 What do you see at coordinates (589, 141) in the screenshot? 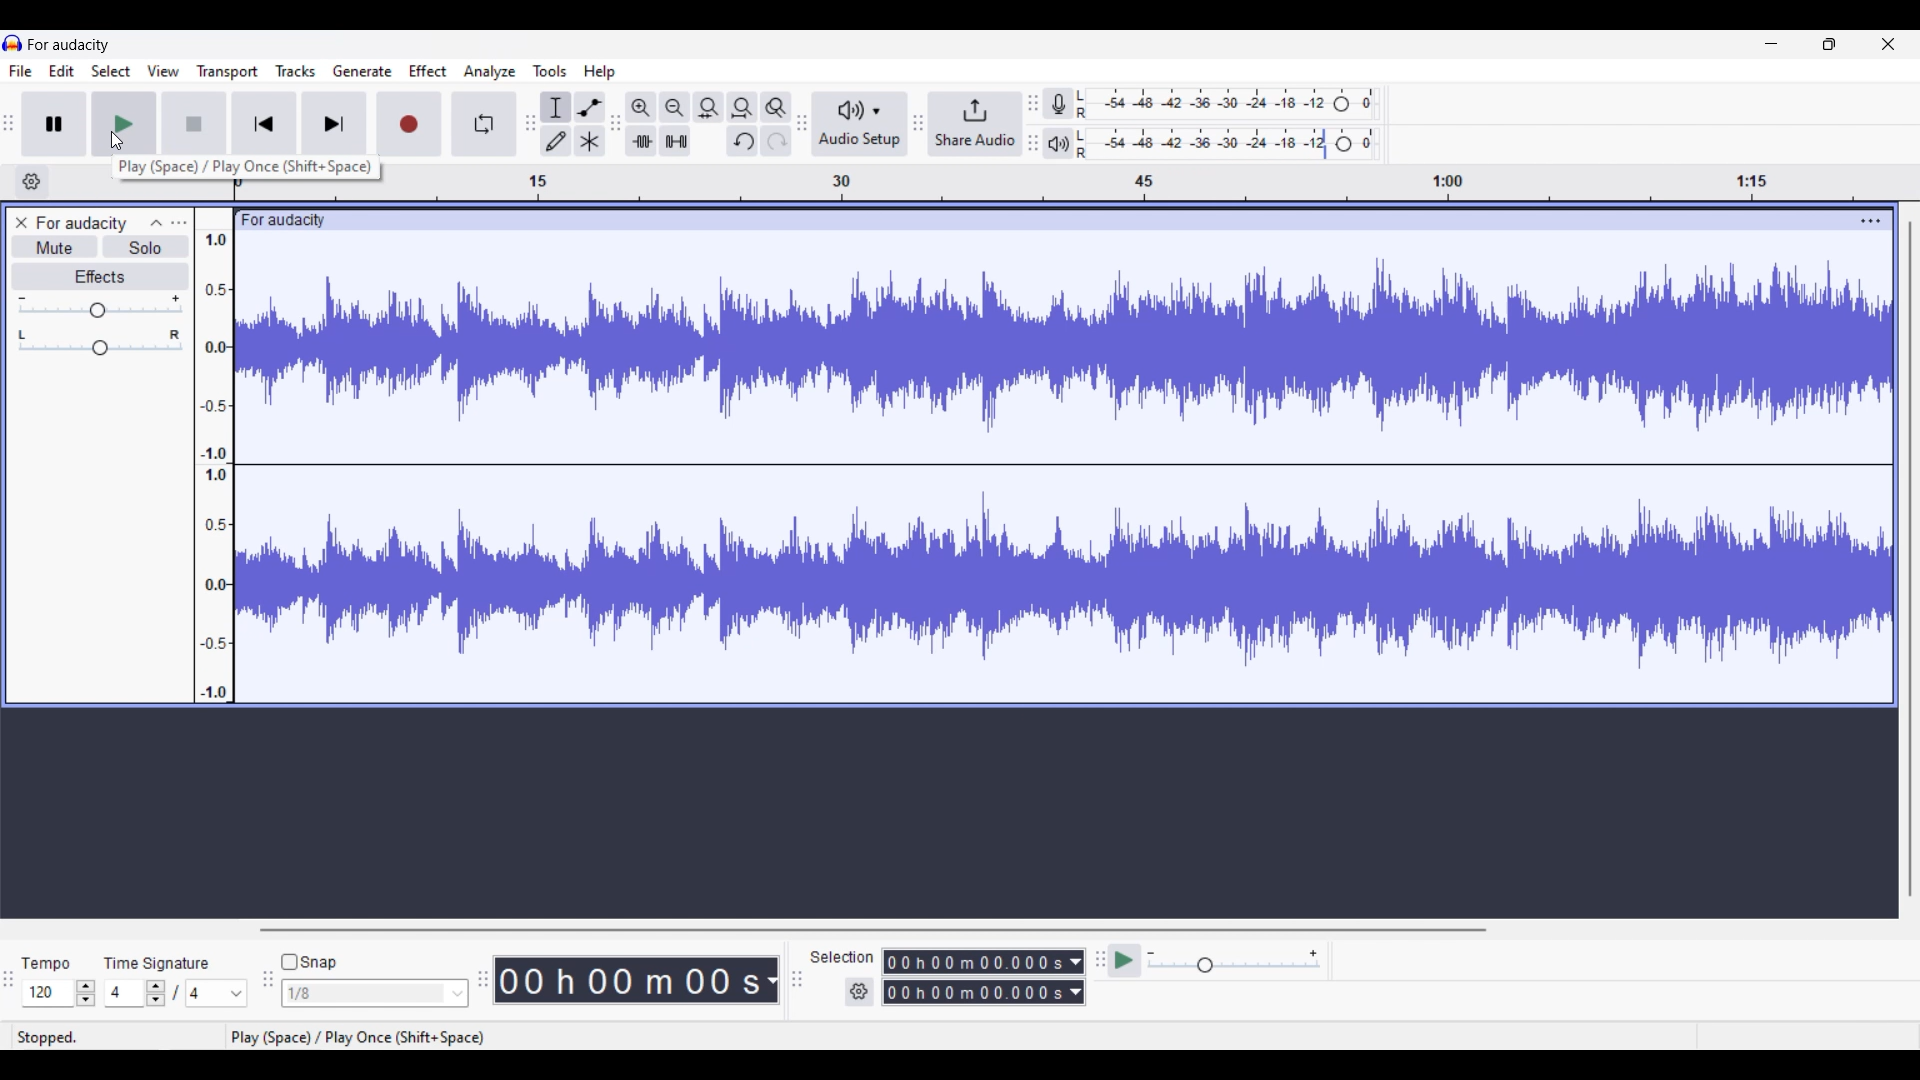
I see `Multi tool` at bounding box center [589, 141].